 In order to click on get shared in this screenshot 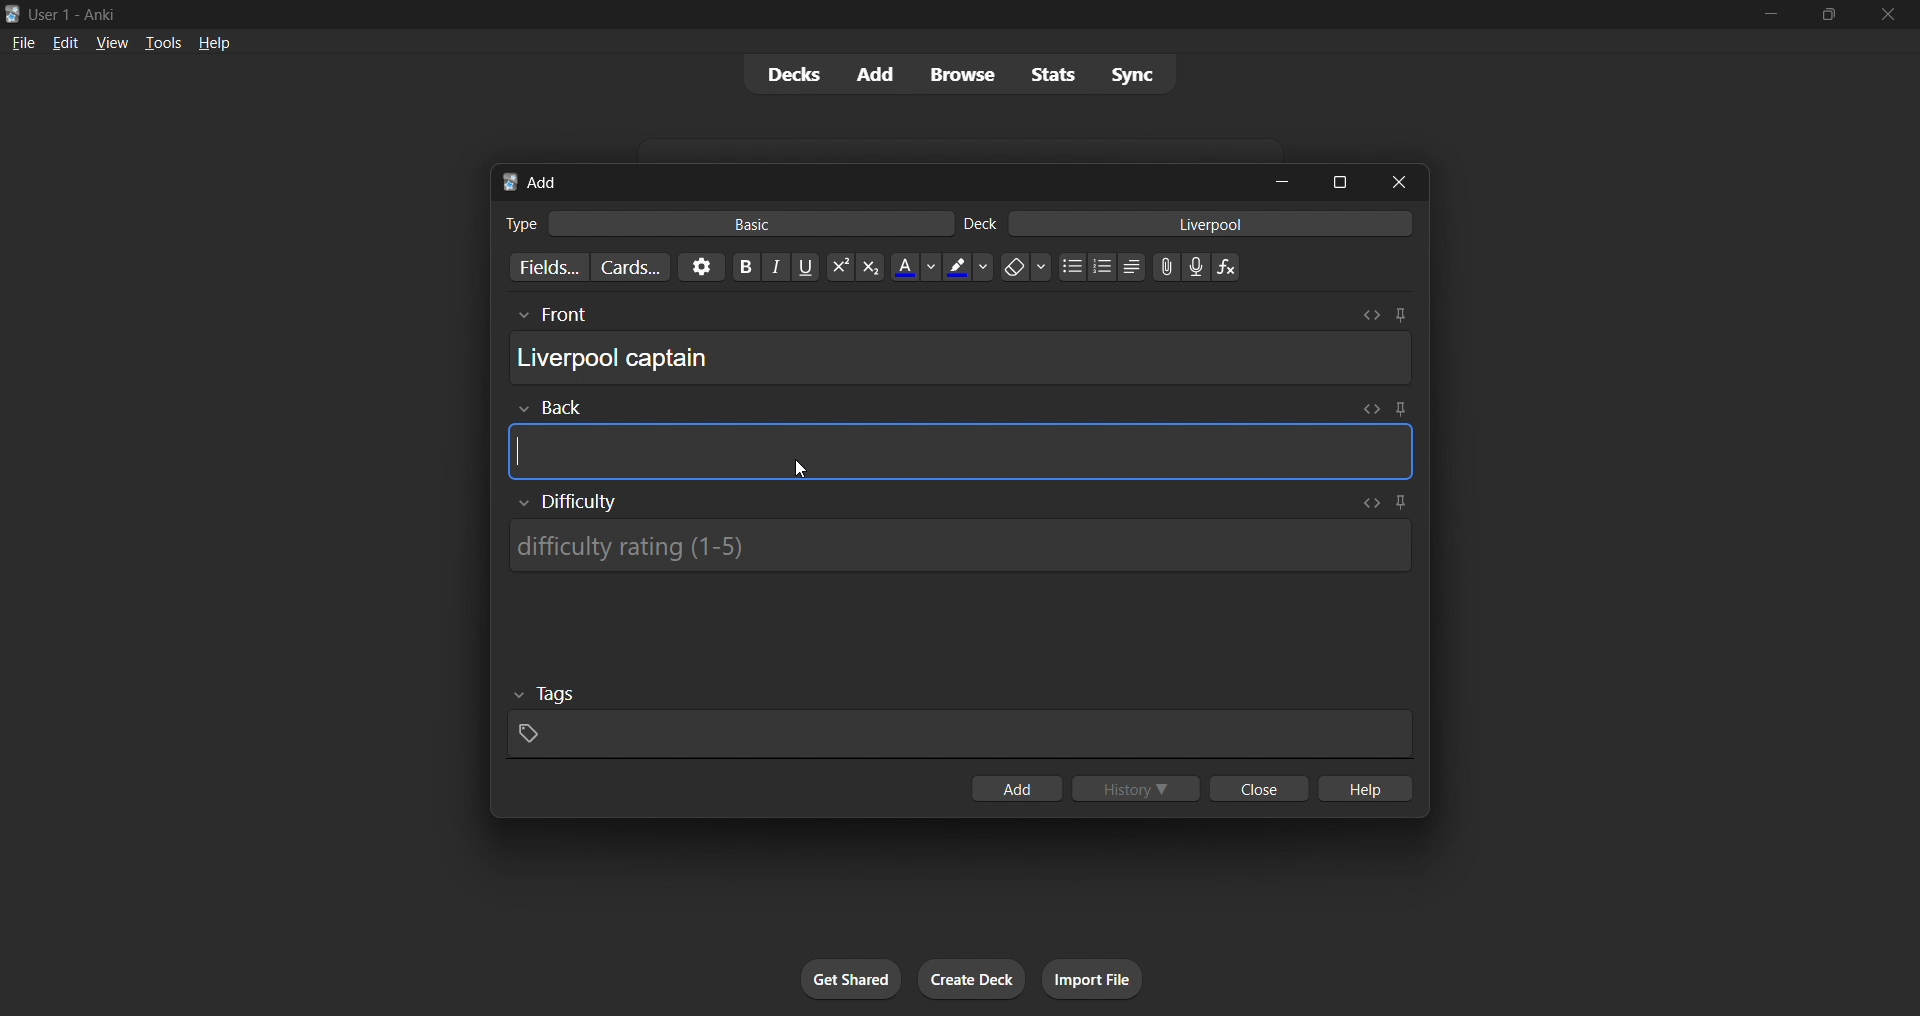, I will do `click(851, 979)`.